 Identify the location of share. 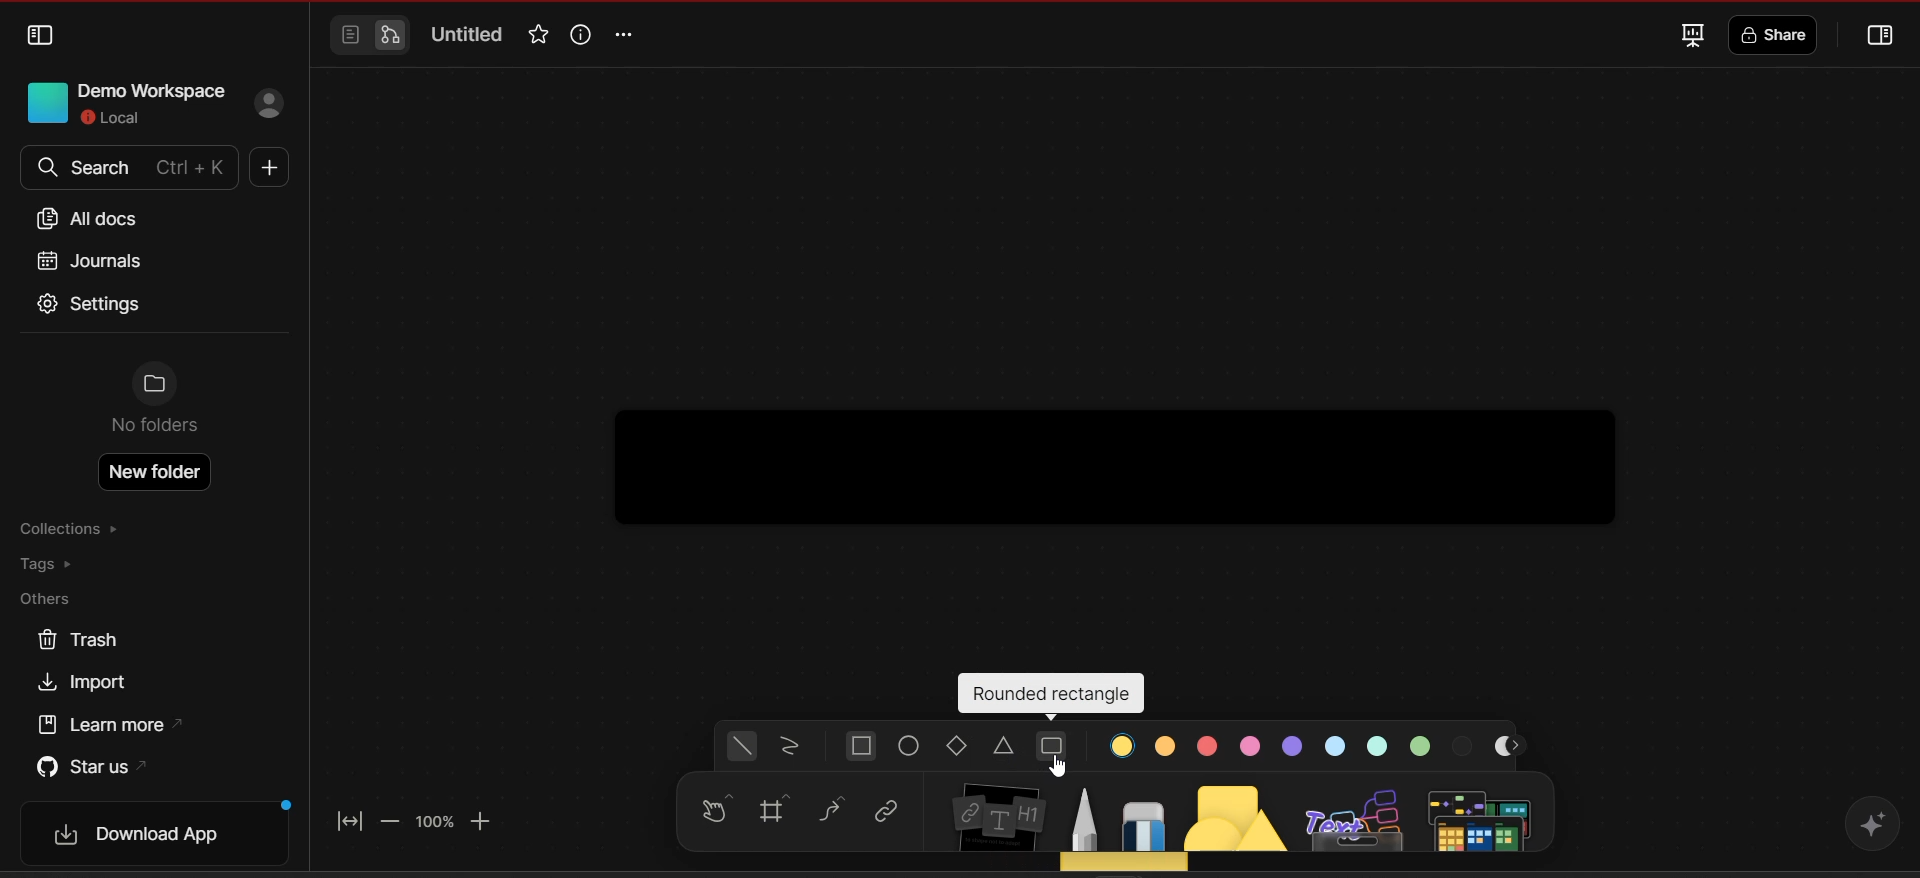
(1777, 36).